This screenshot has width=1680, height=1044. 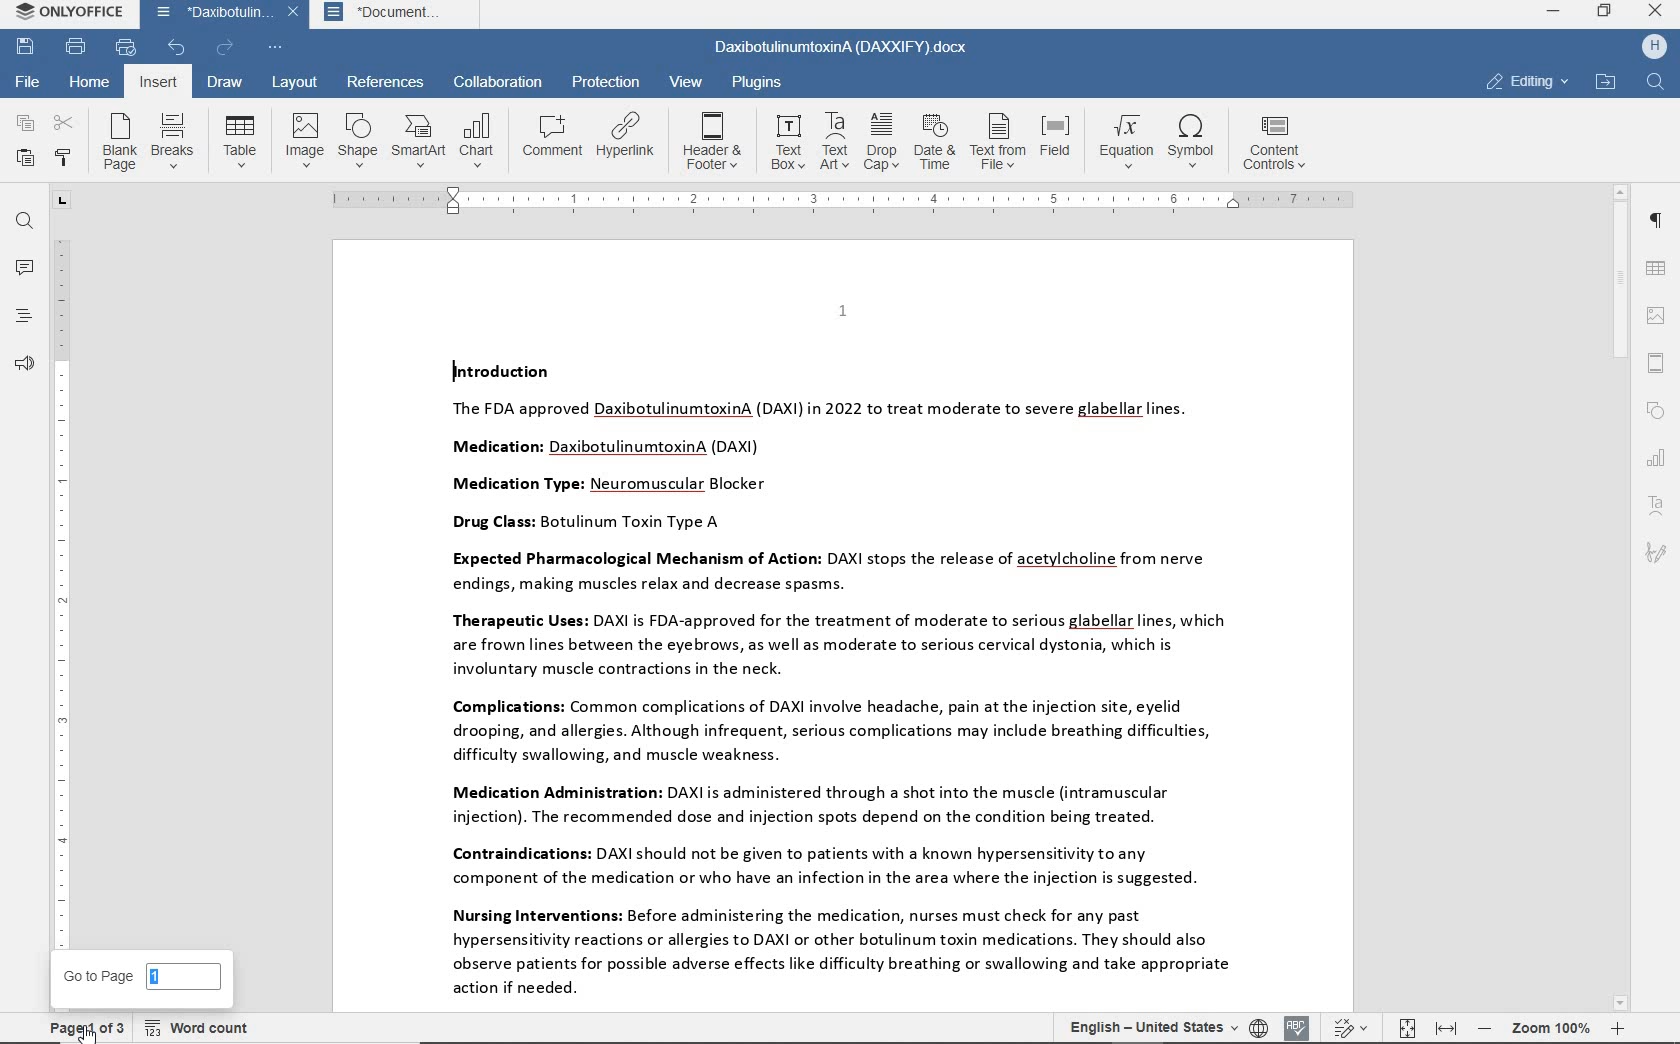 What do you see at coordinates (118, 142) in the screenshot?
I see `blank page` at bounding box center [118, 142].